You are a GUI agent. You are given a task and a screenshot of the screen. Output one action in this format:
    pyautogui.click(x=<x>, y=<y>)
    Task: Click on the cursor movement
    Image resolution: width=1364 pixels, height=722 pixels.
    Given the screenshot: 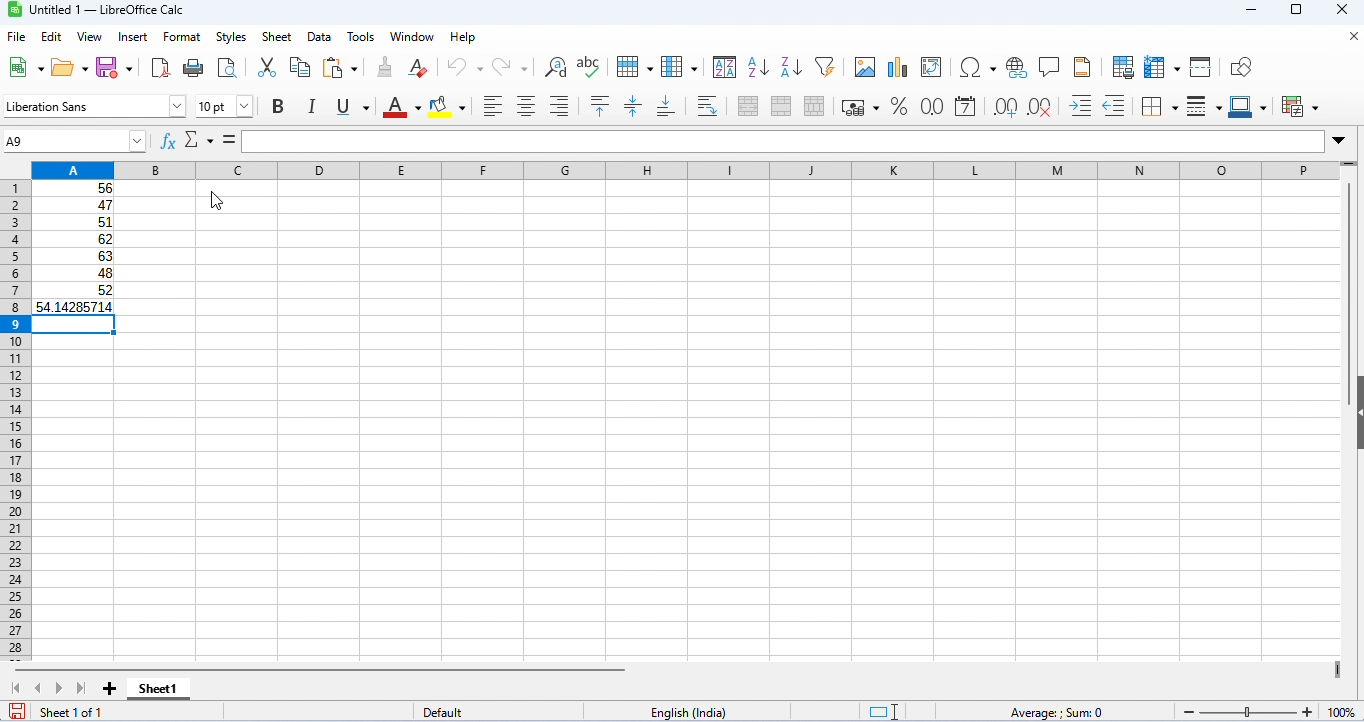 What is the action you would take?
    pyautogui.click(x=218, y=198)
    